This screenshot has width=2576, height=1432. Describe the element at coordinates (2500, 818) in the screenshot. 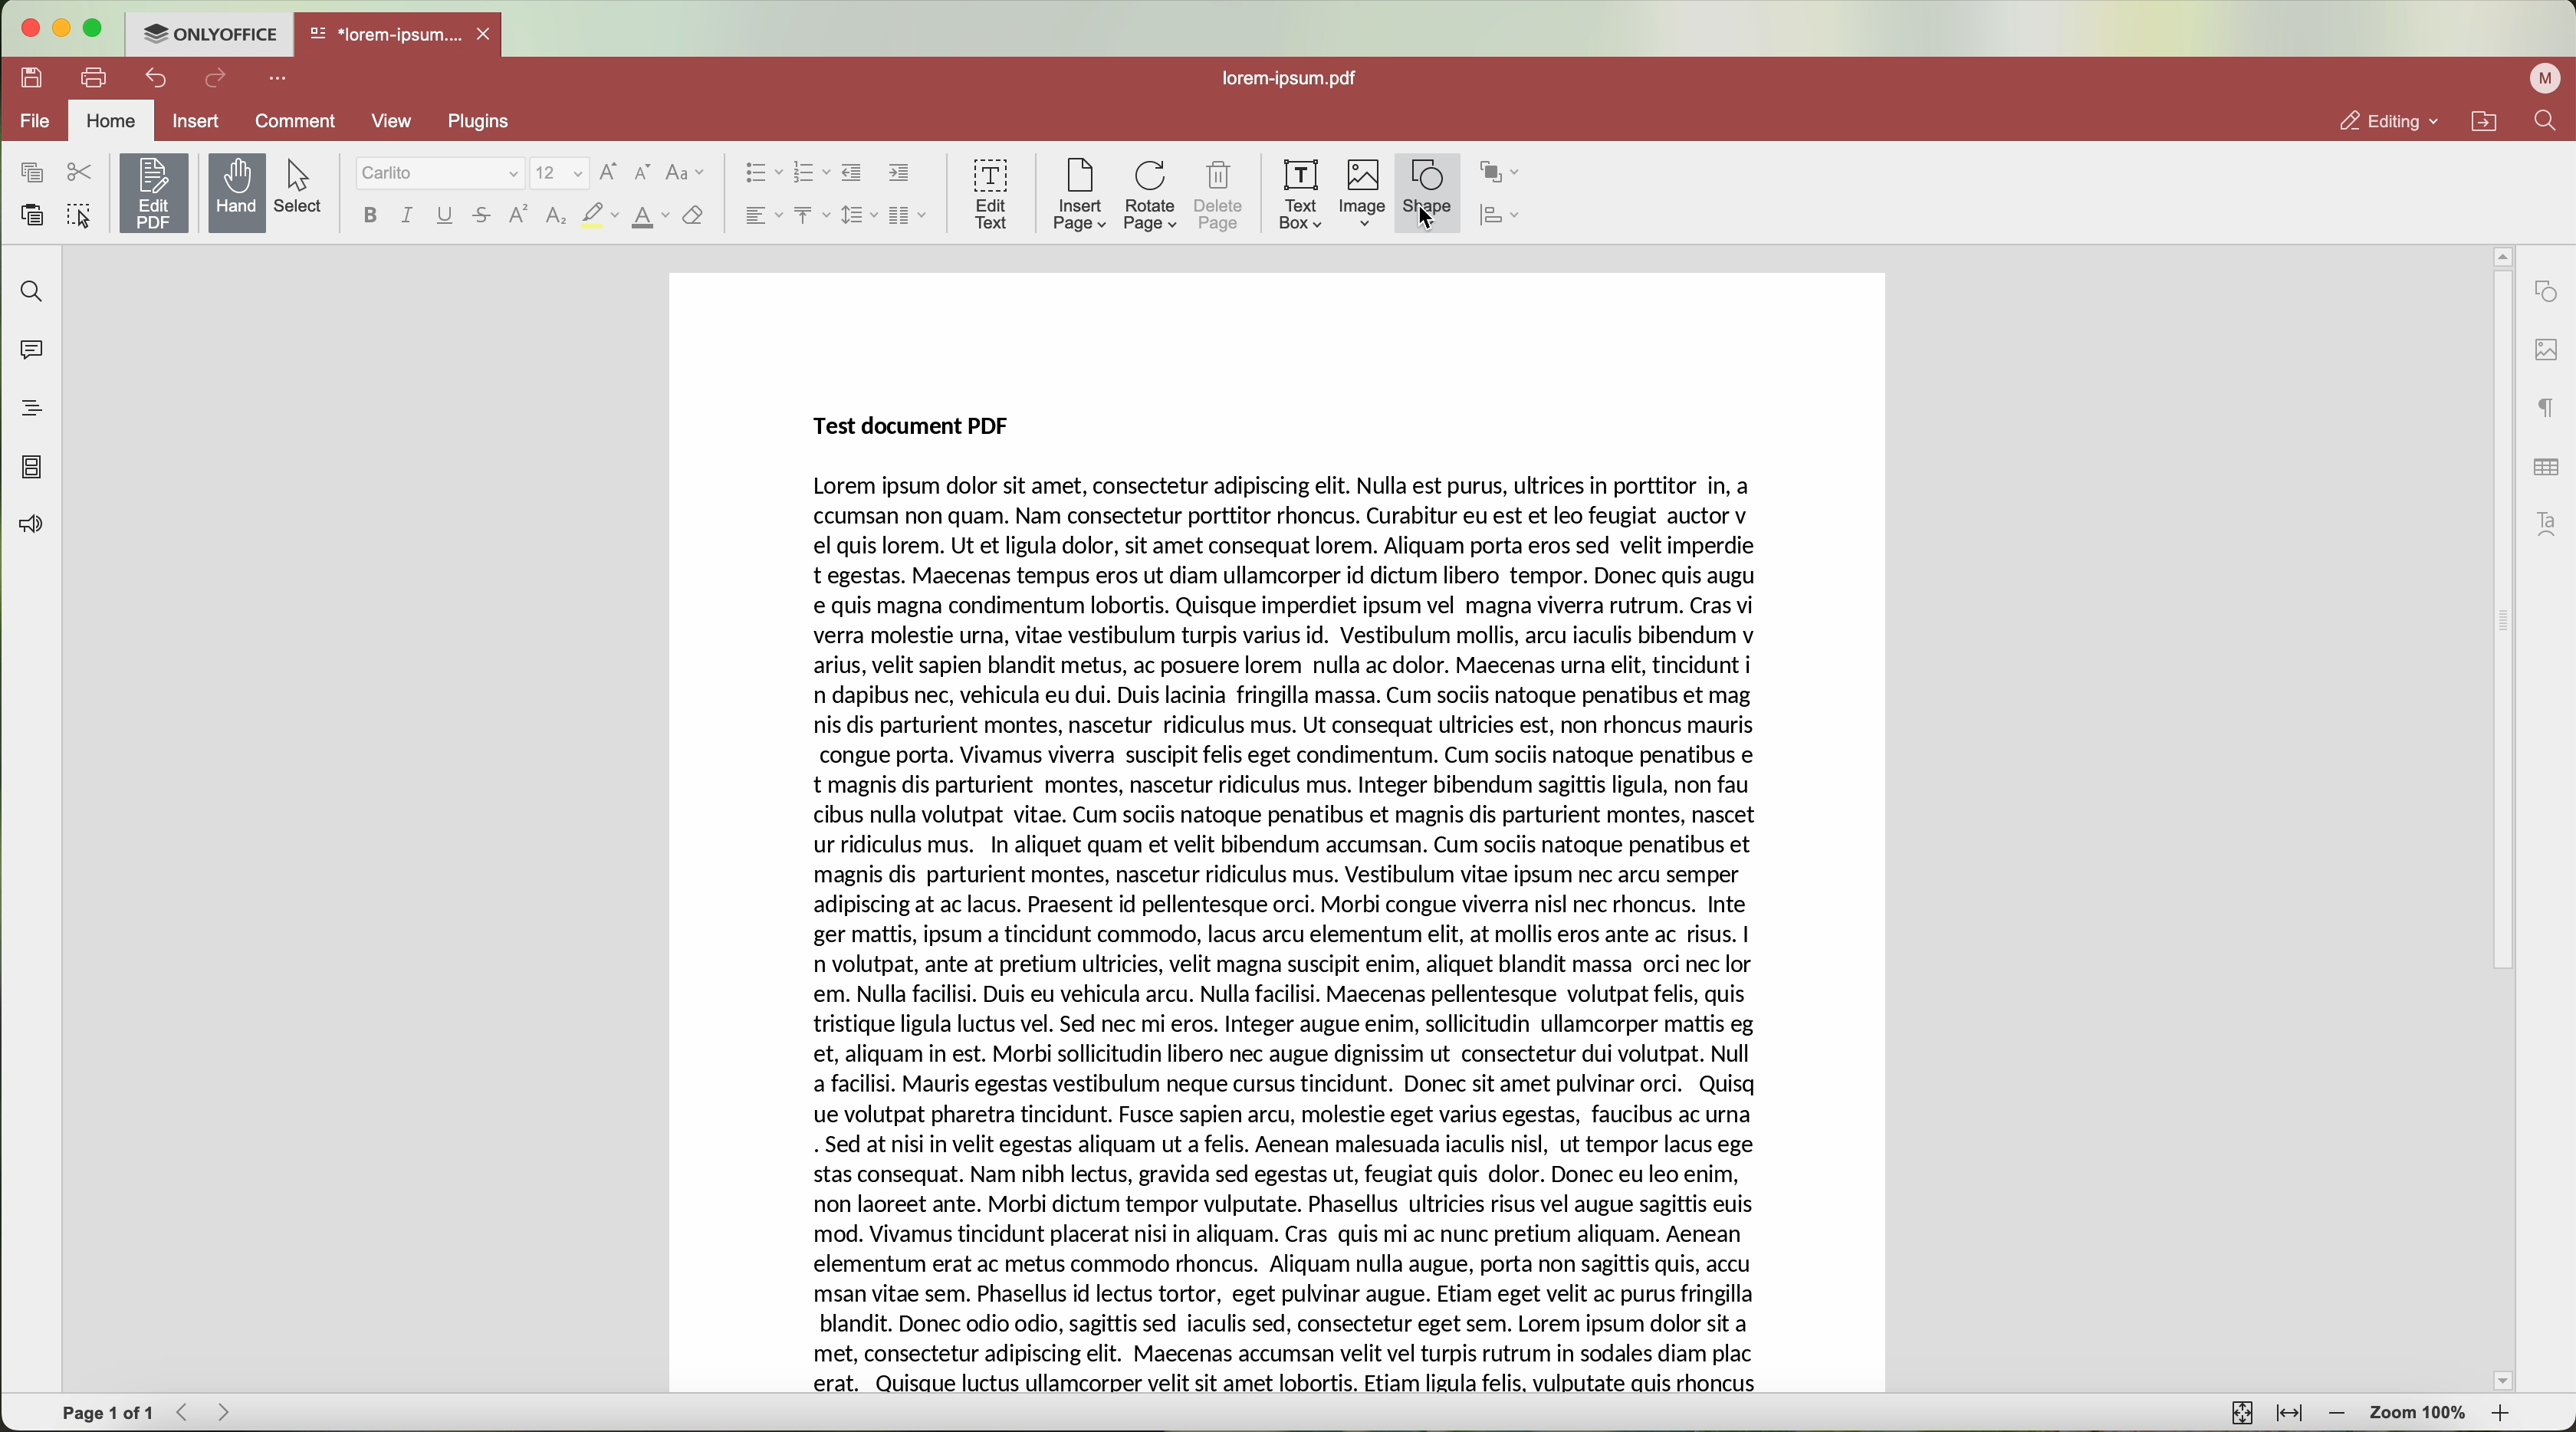

I see `scrollbar` at that location.